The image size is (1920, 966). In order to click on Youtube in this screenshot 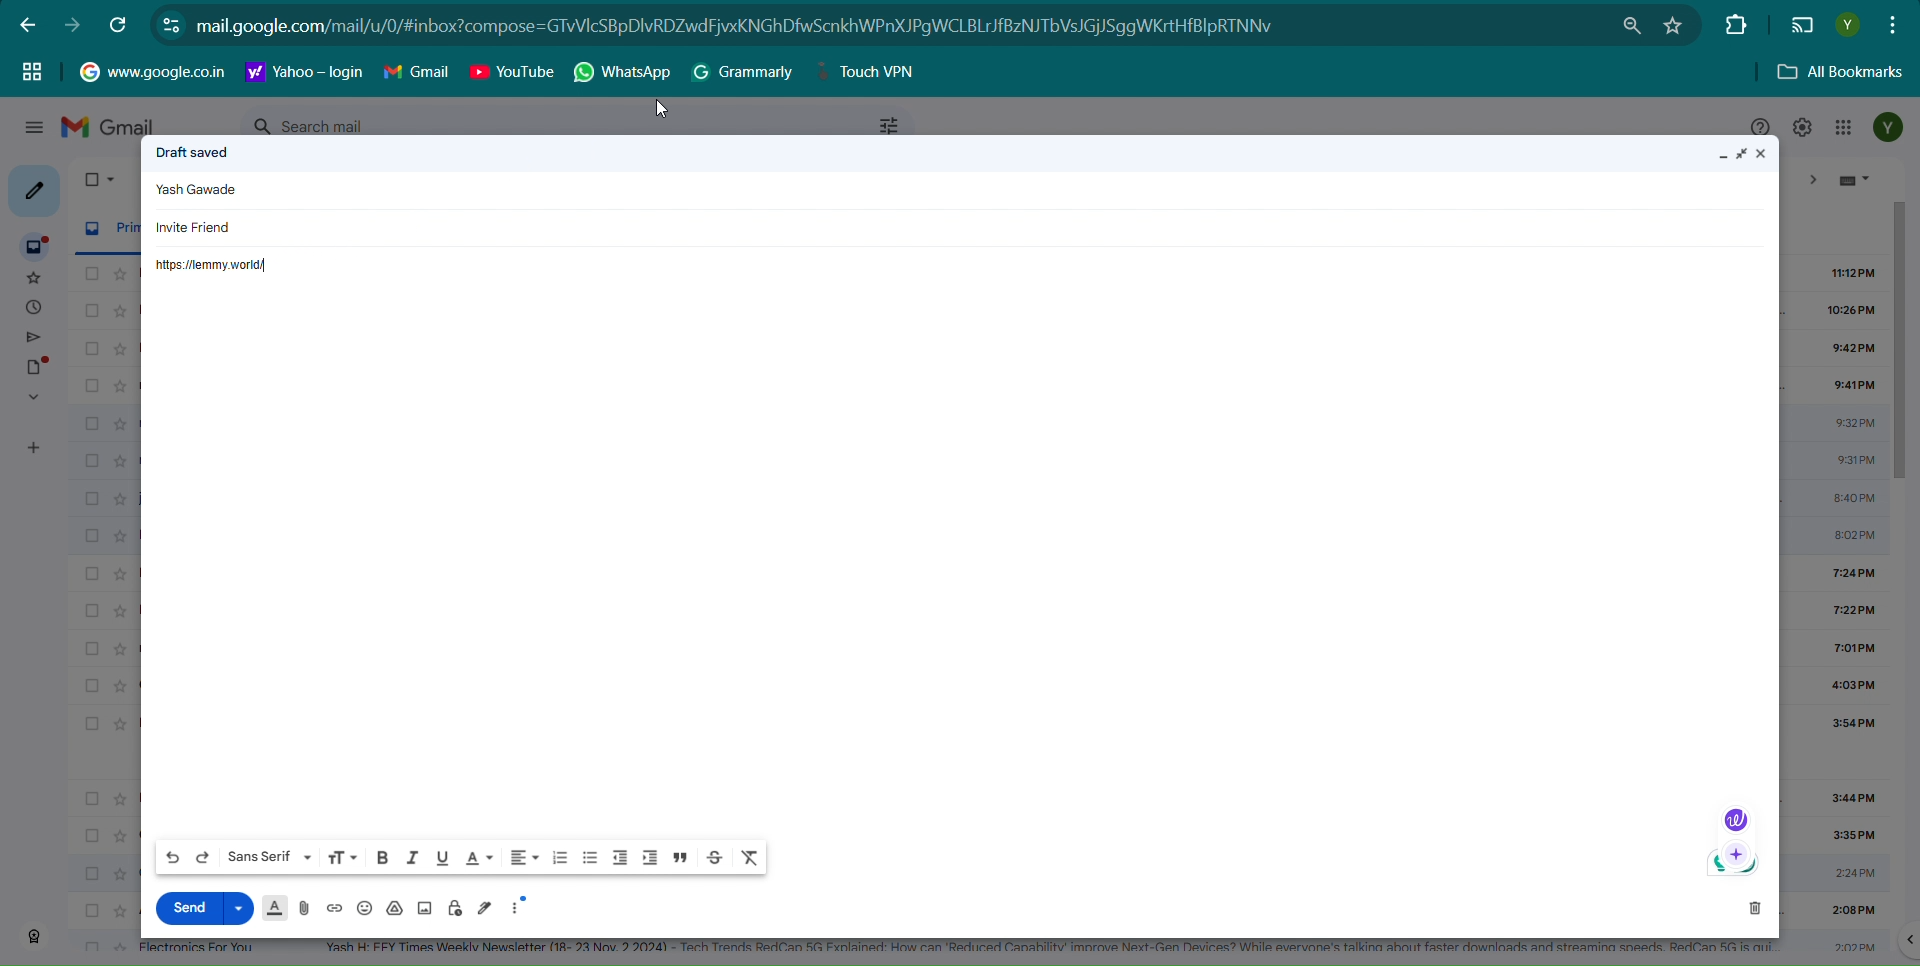, I will do `click(512, 72)`.